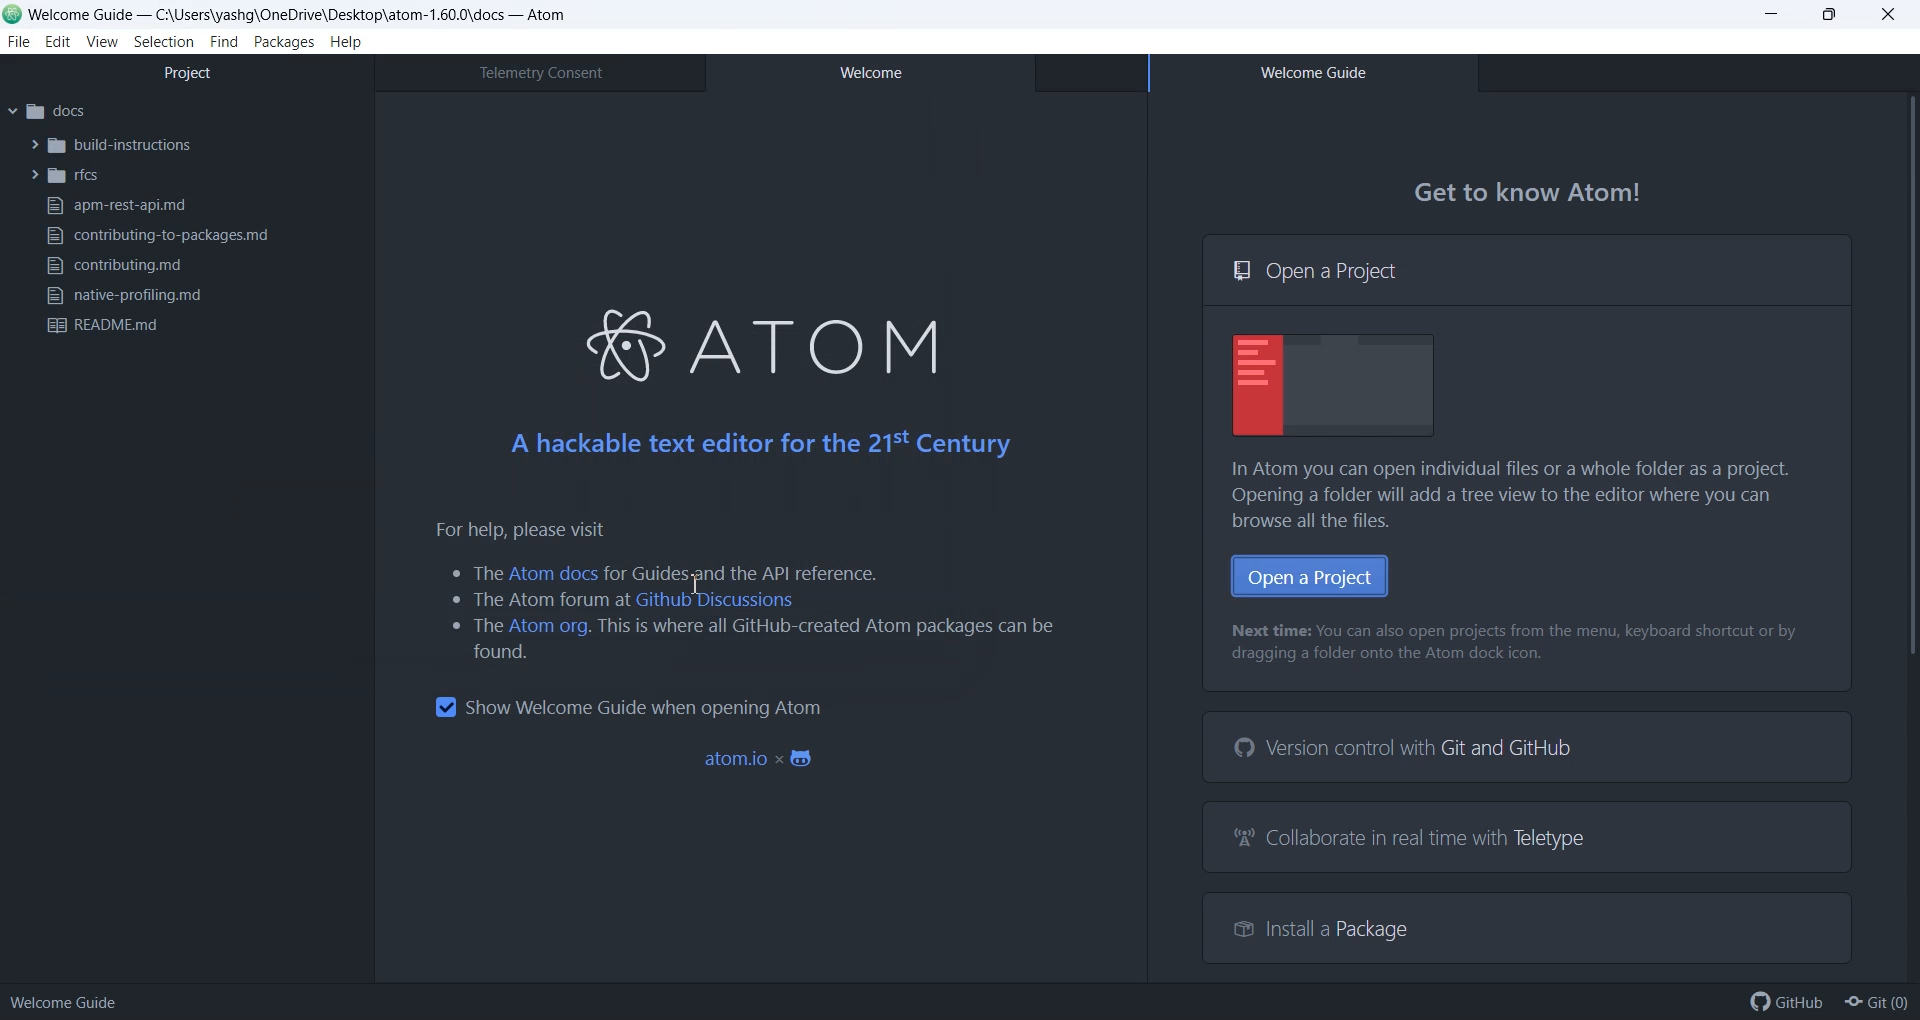  Describe the element at coordinates (702, 587) in the screenshot. I see `Cursor` at that location.